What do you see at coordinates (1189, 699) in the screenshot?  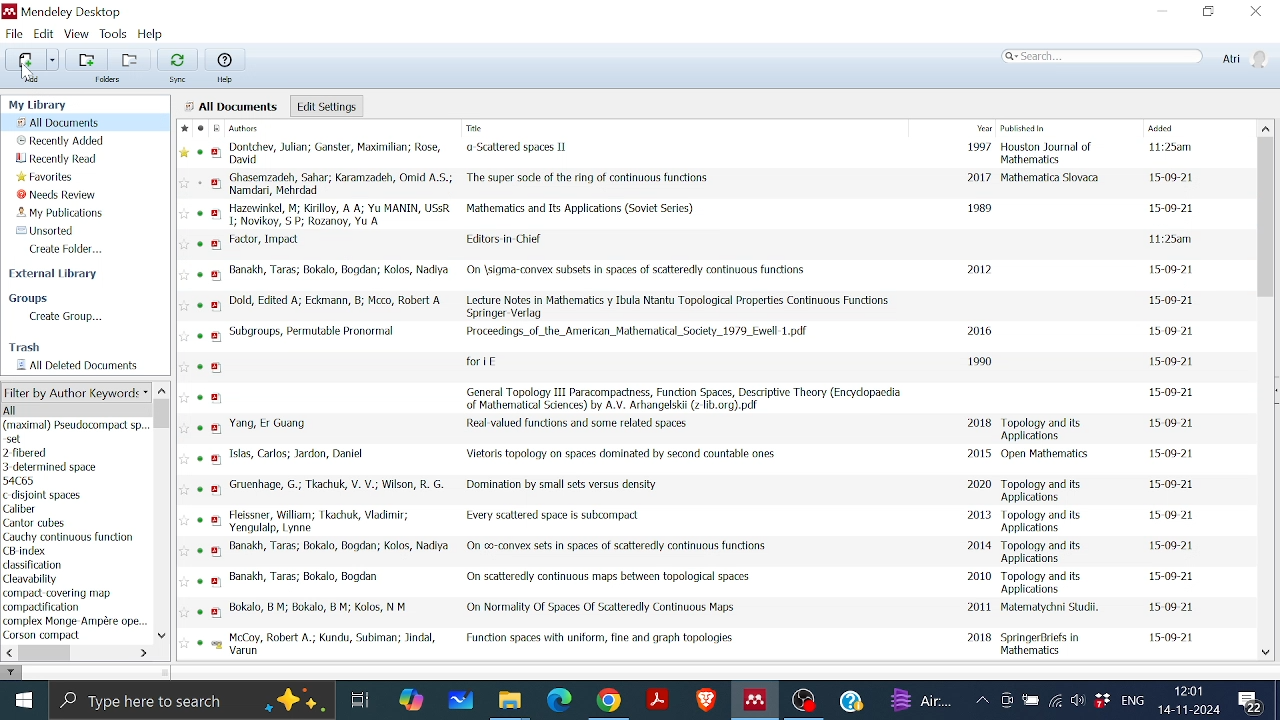 I see `Date and time` at bounding box center [1189, 699].